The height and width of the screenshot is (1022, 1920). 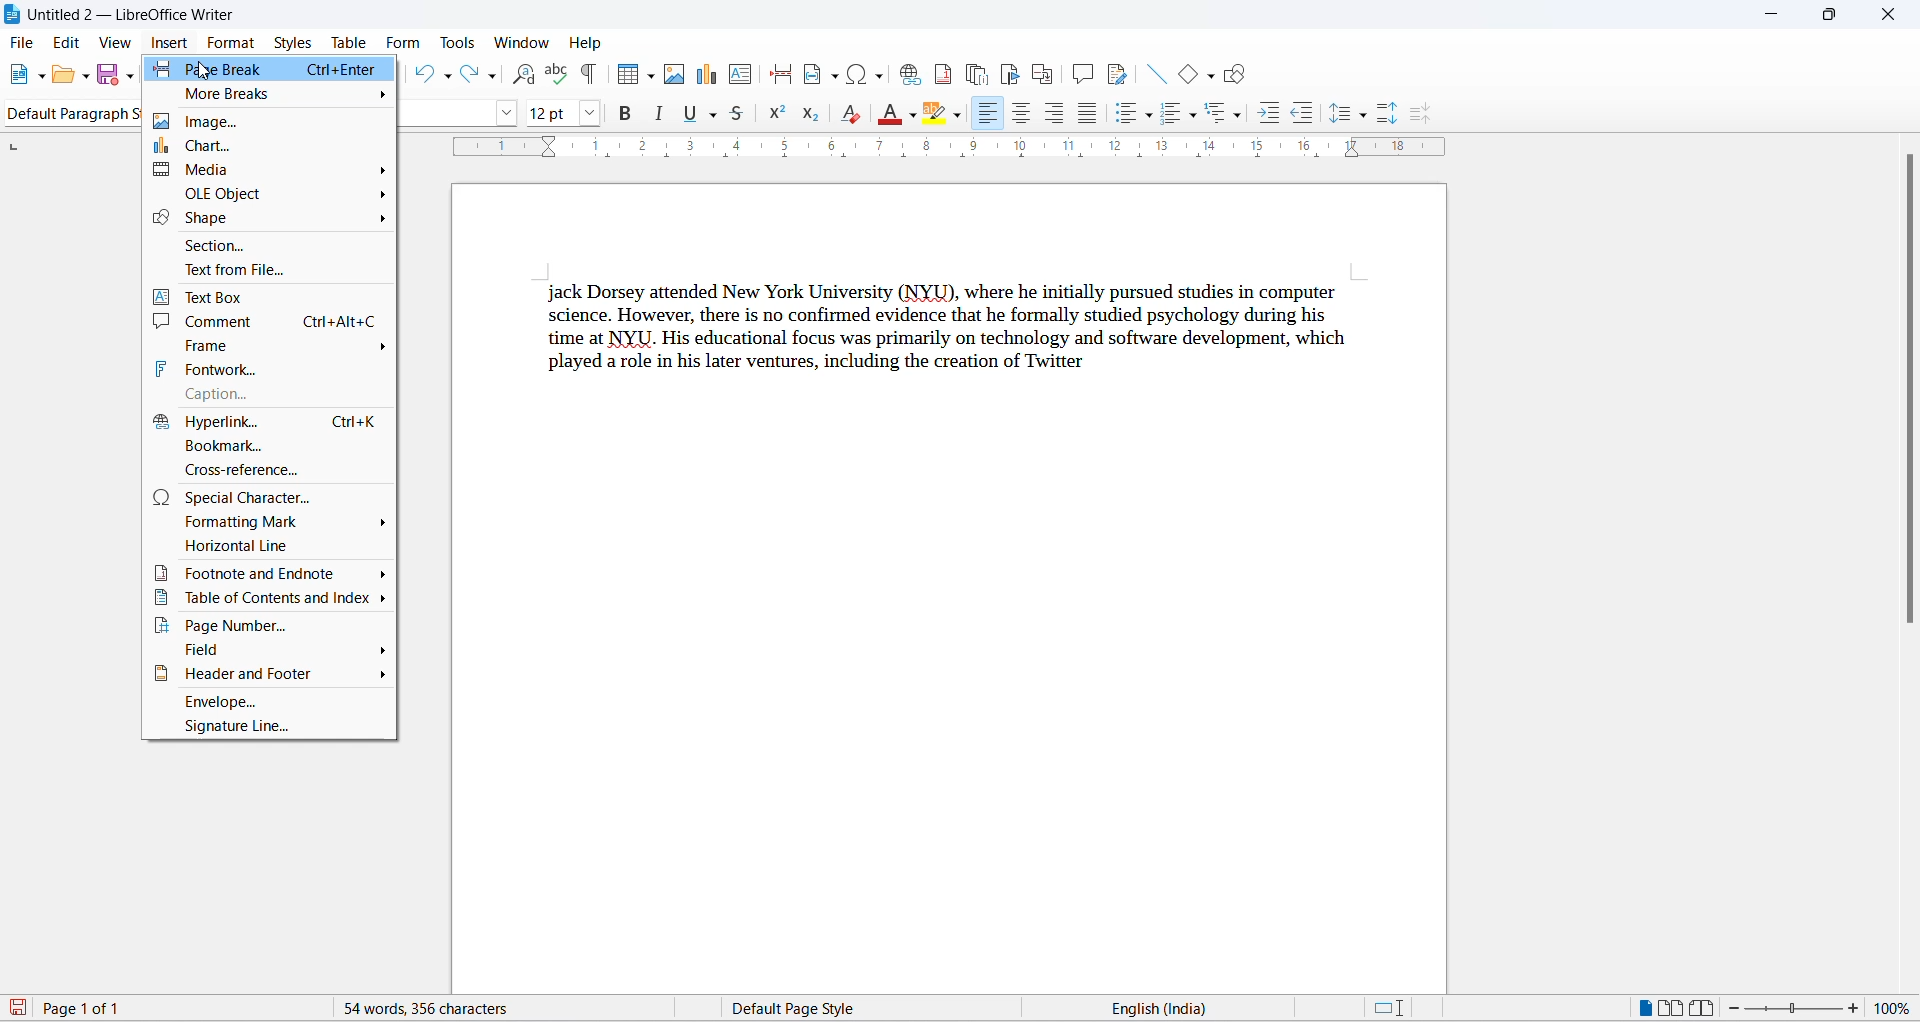 I want to click on OLE object, so click(x=274, y=193).